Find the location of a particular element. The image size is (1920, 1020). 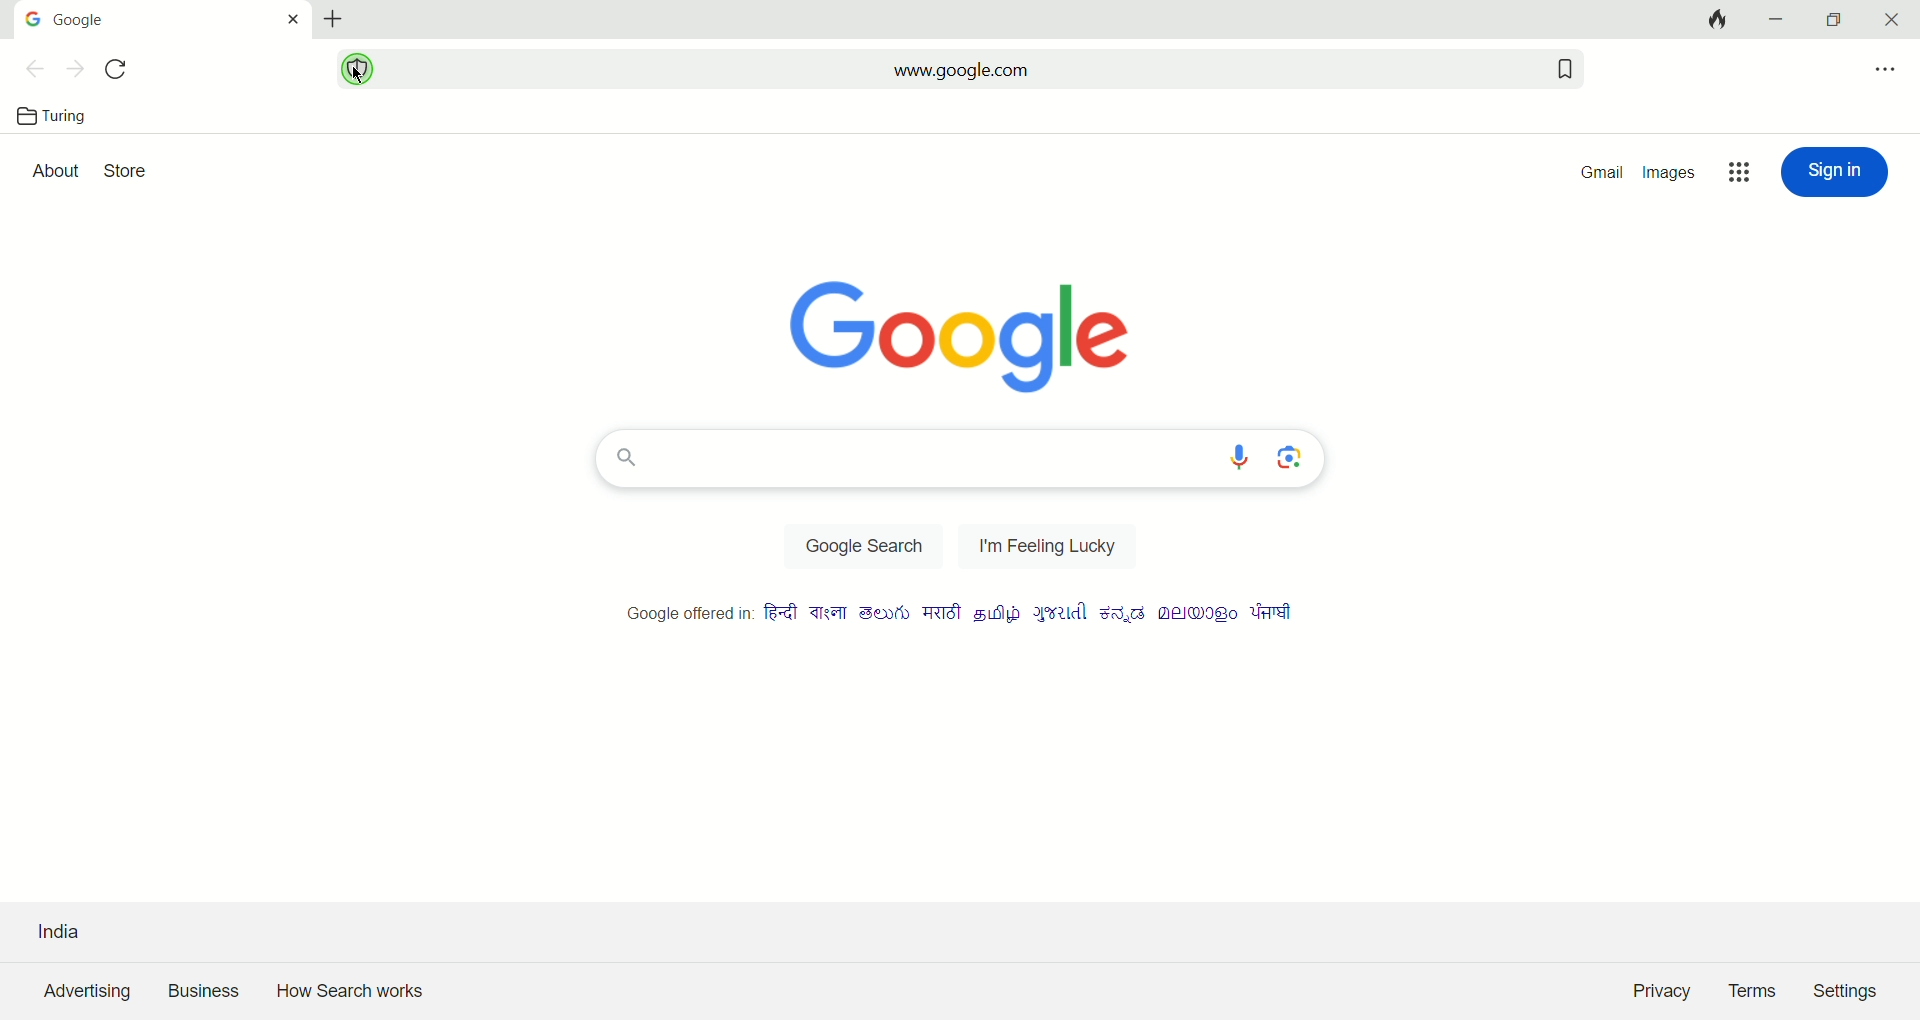

Terms is located at coordinates (1757, 992).